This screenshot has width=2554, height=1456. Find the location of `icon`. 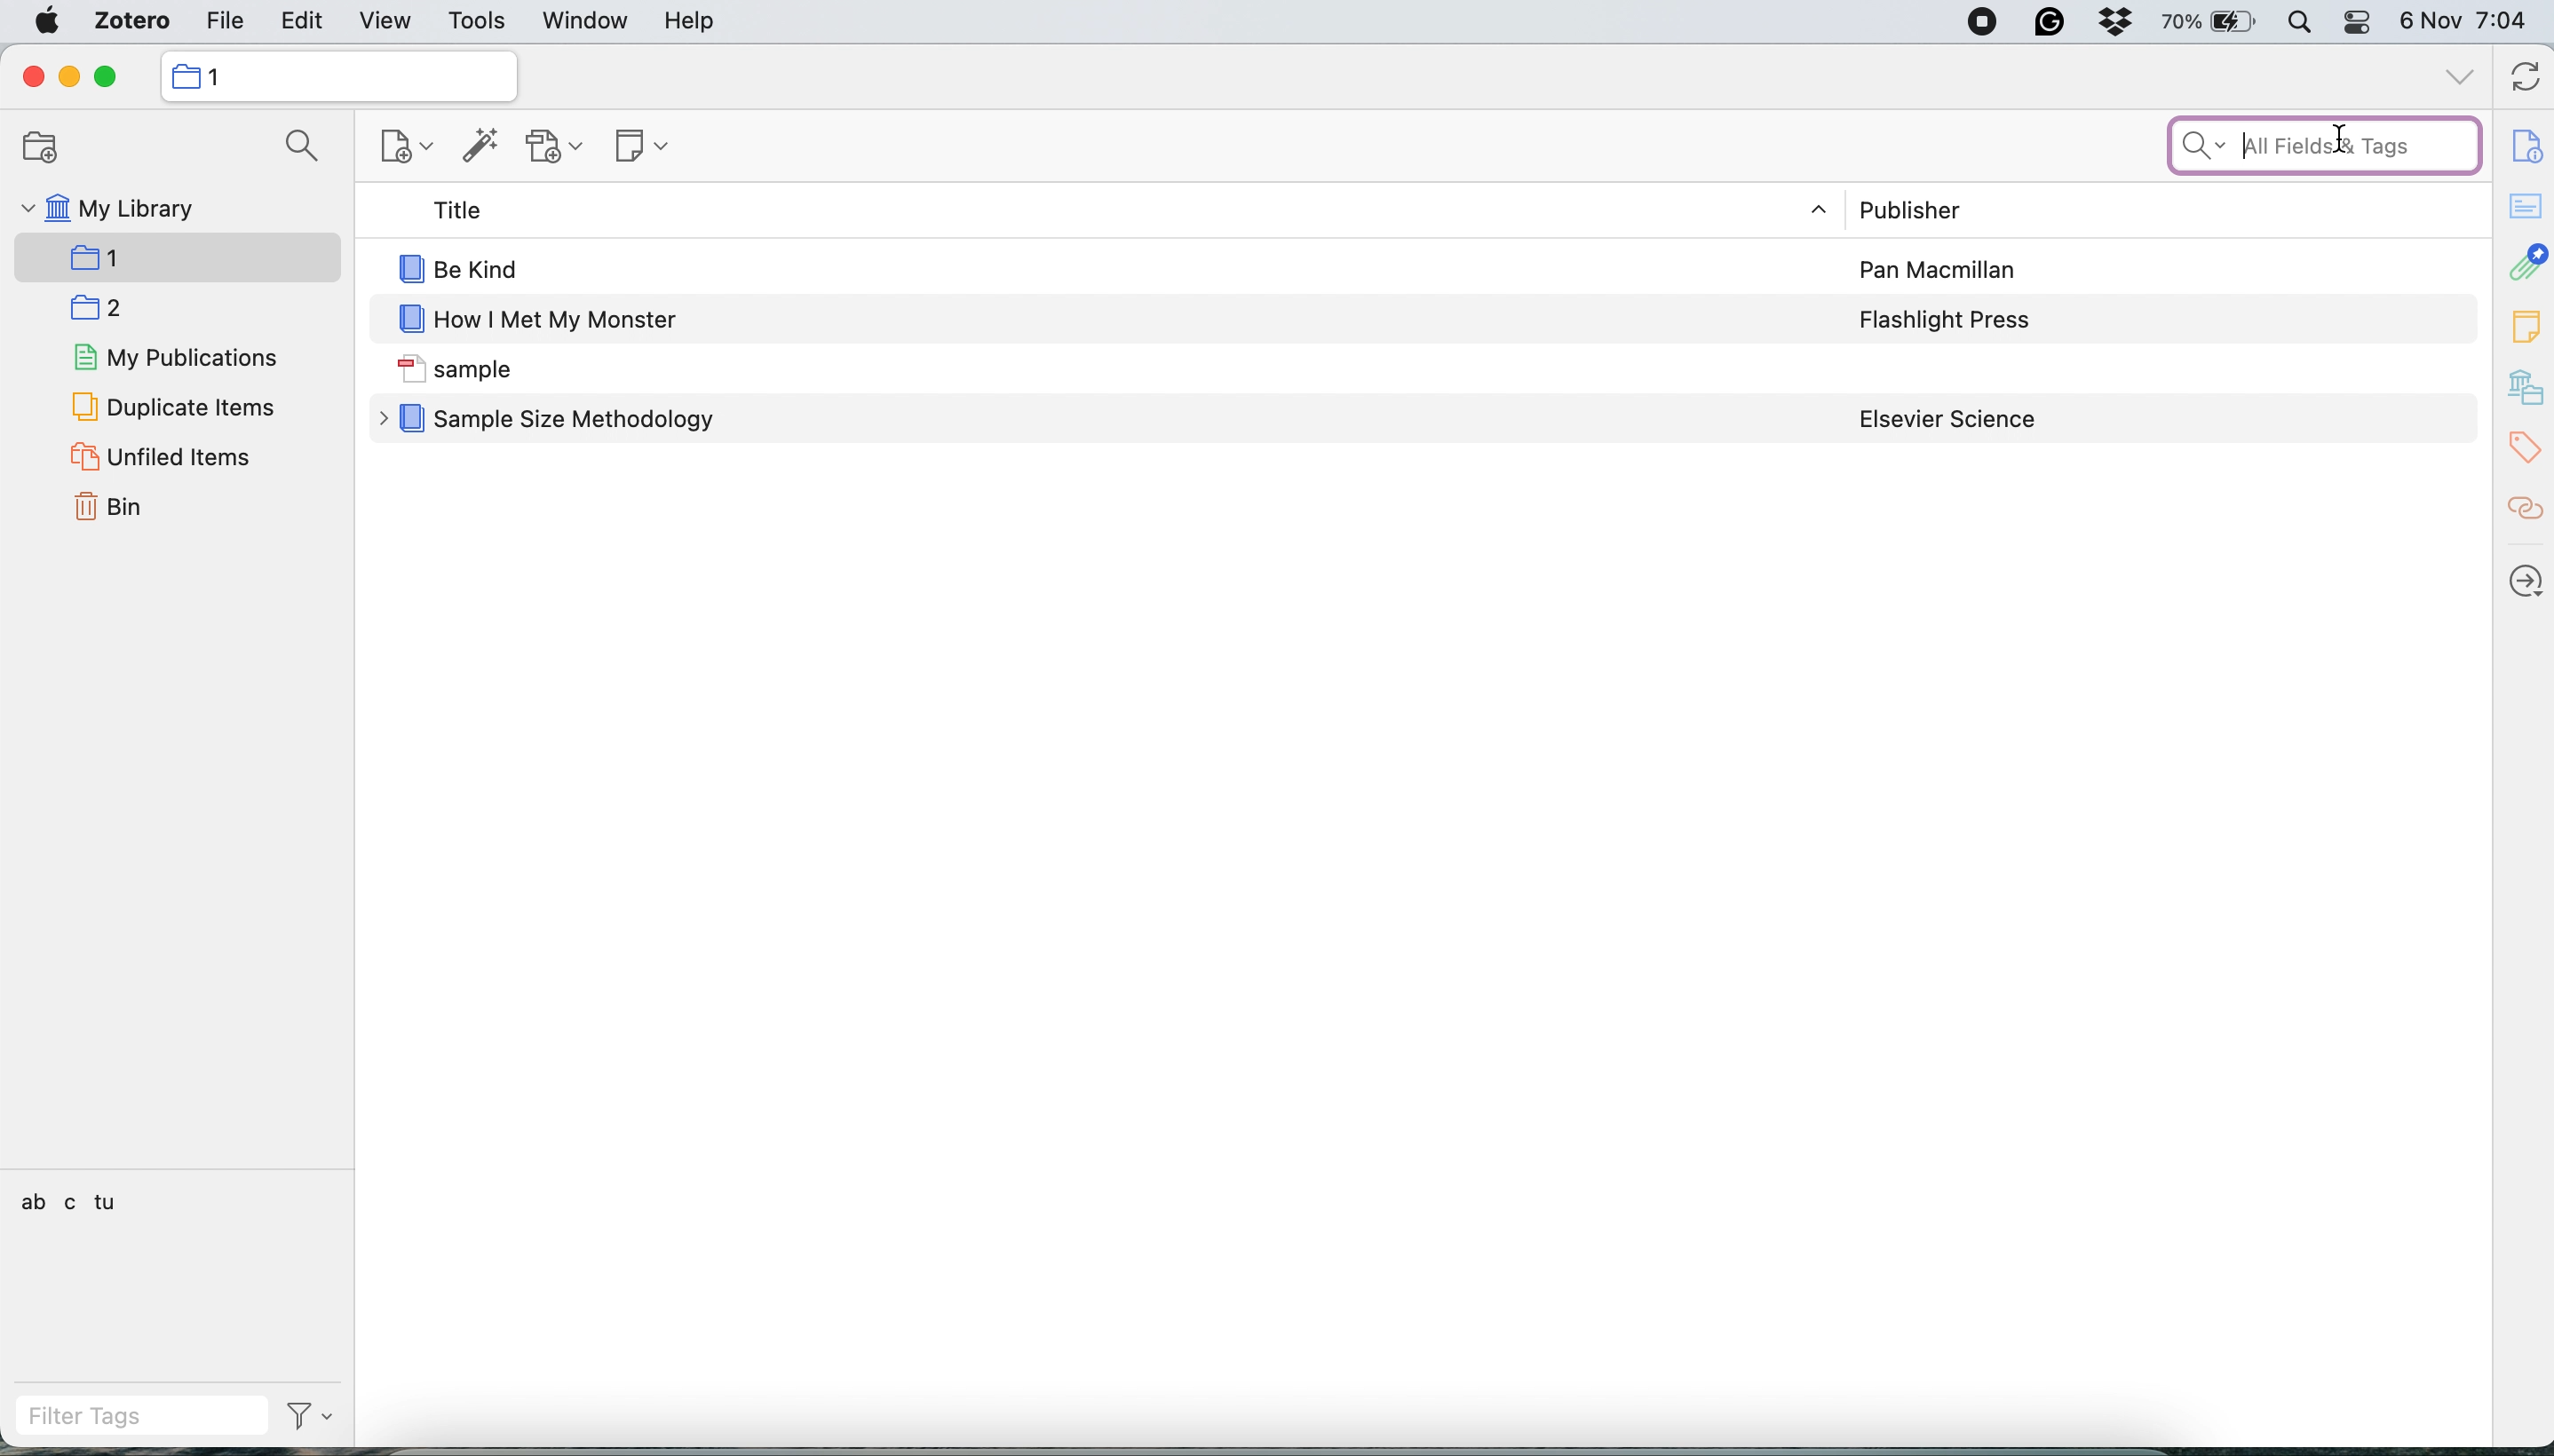

icon is located at coordinates (409, 321).